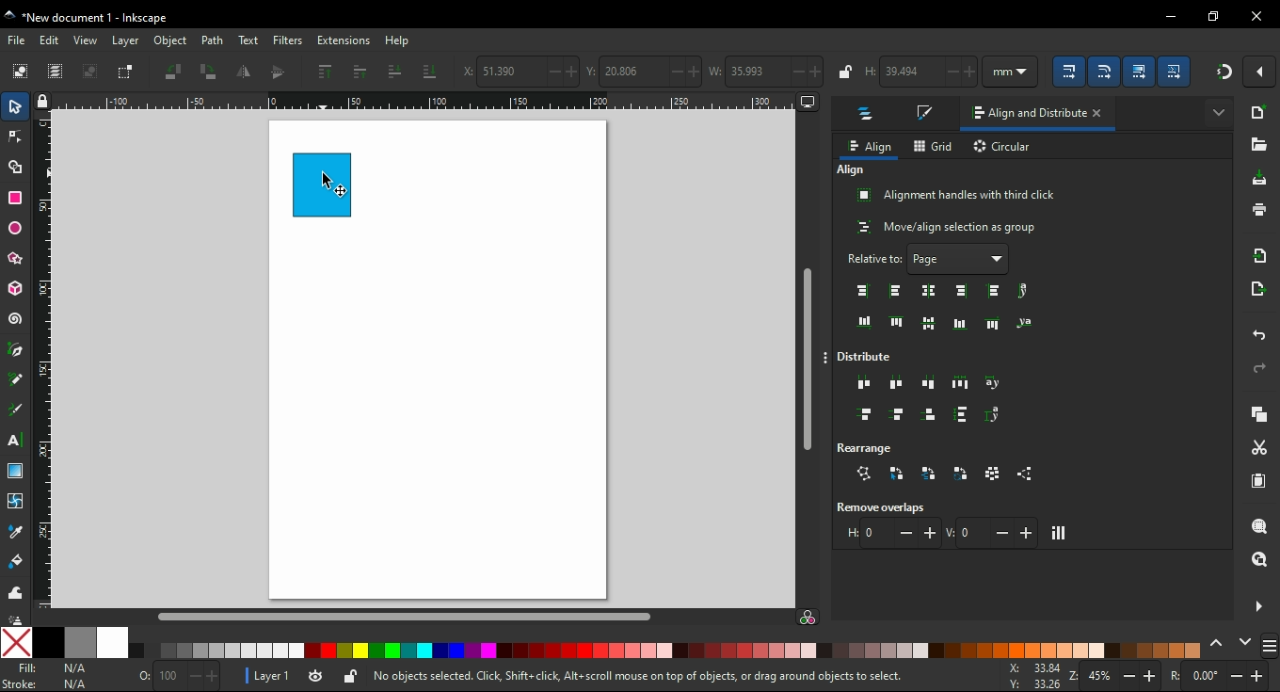 The image size is (1280, 692). I want to click on rotate object 90, so click(210, 71).